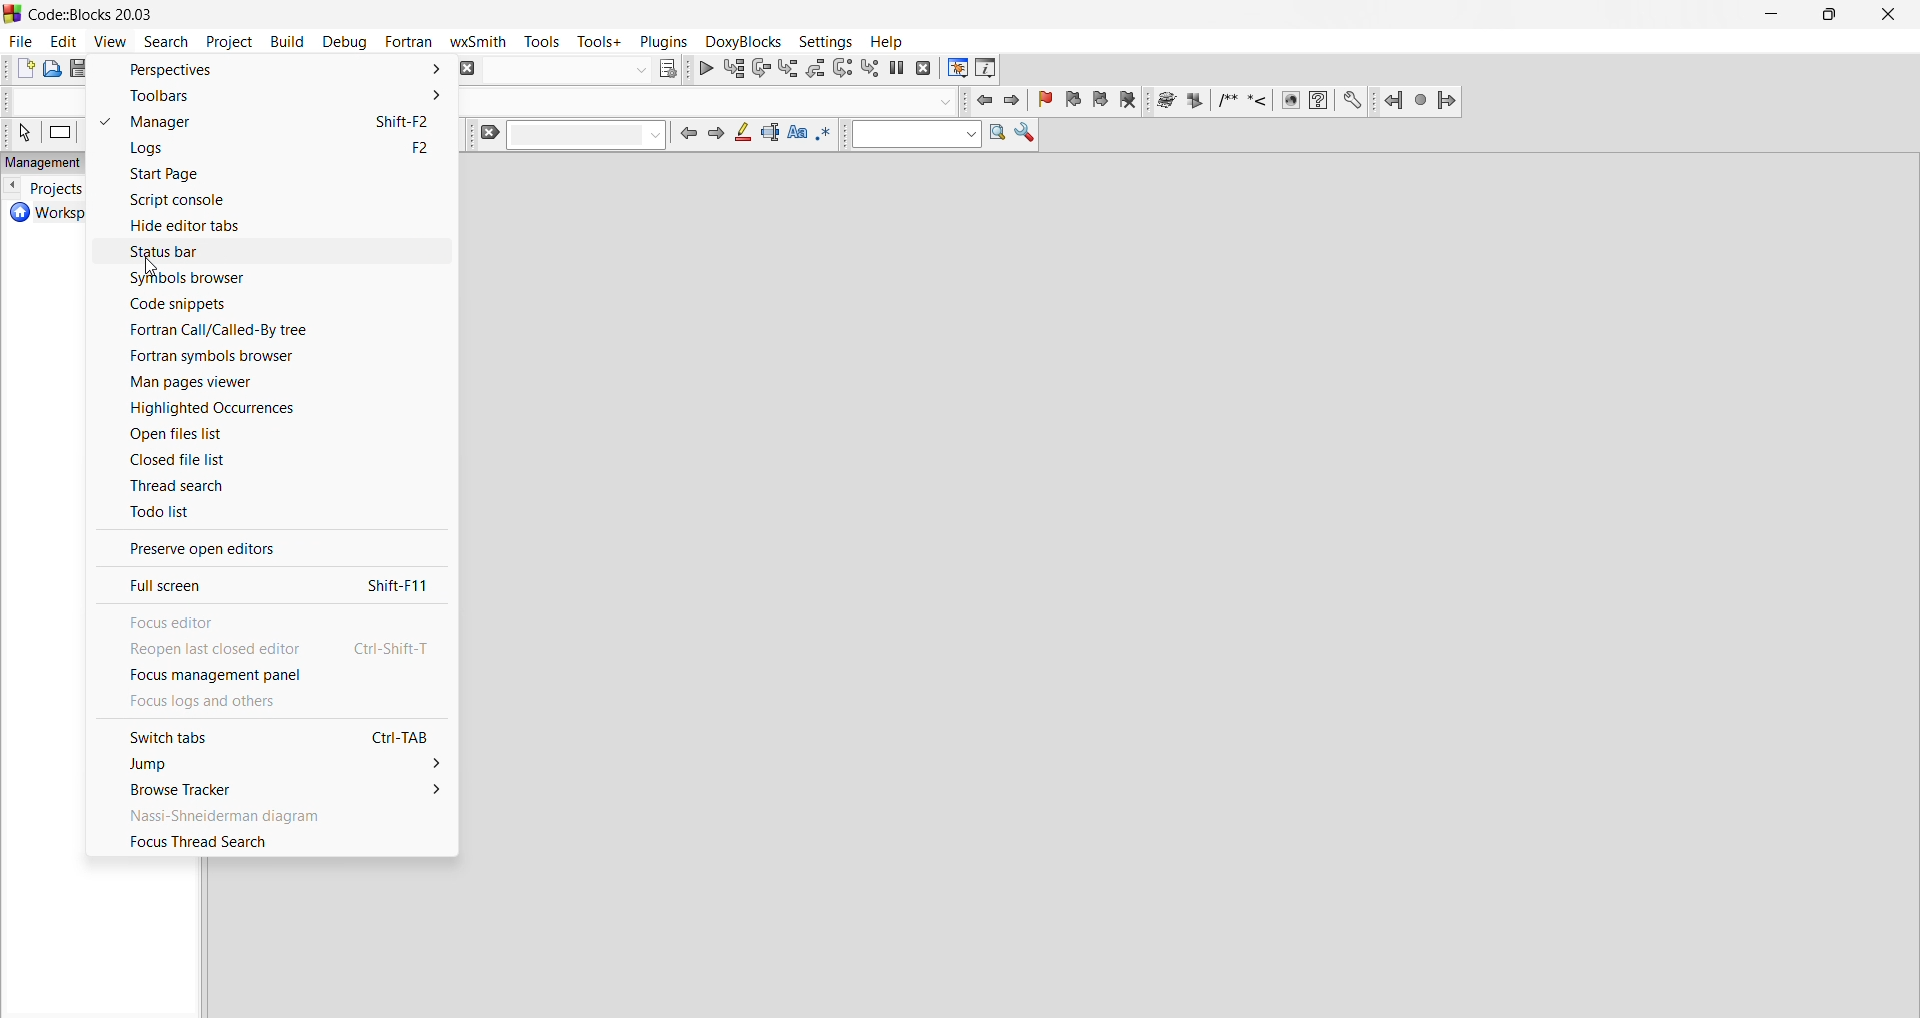  What do you see at coordinates (20, 42) in the screenshot?
I see `file` at bounding box center [20, 42].